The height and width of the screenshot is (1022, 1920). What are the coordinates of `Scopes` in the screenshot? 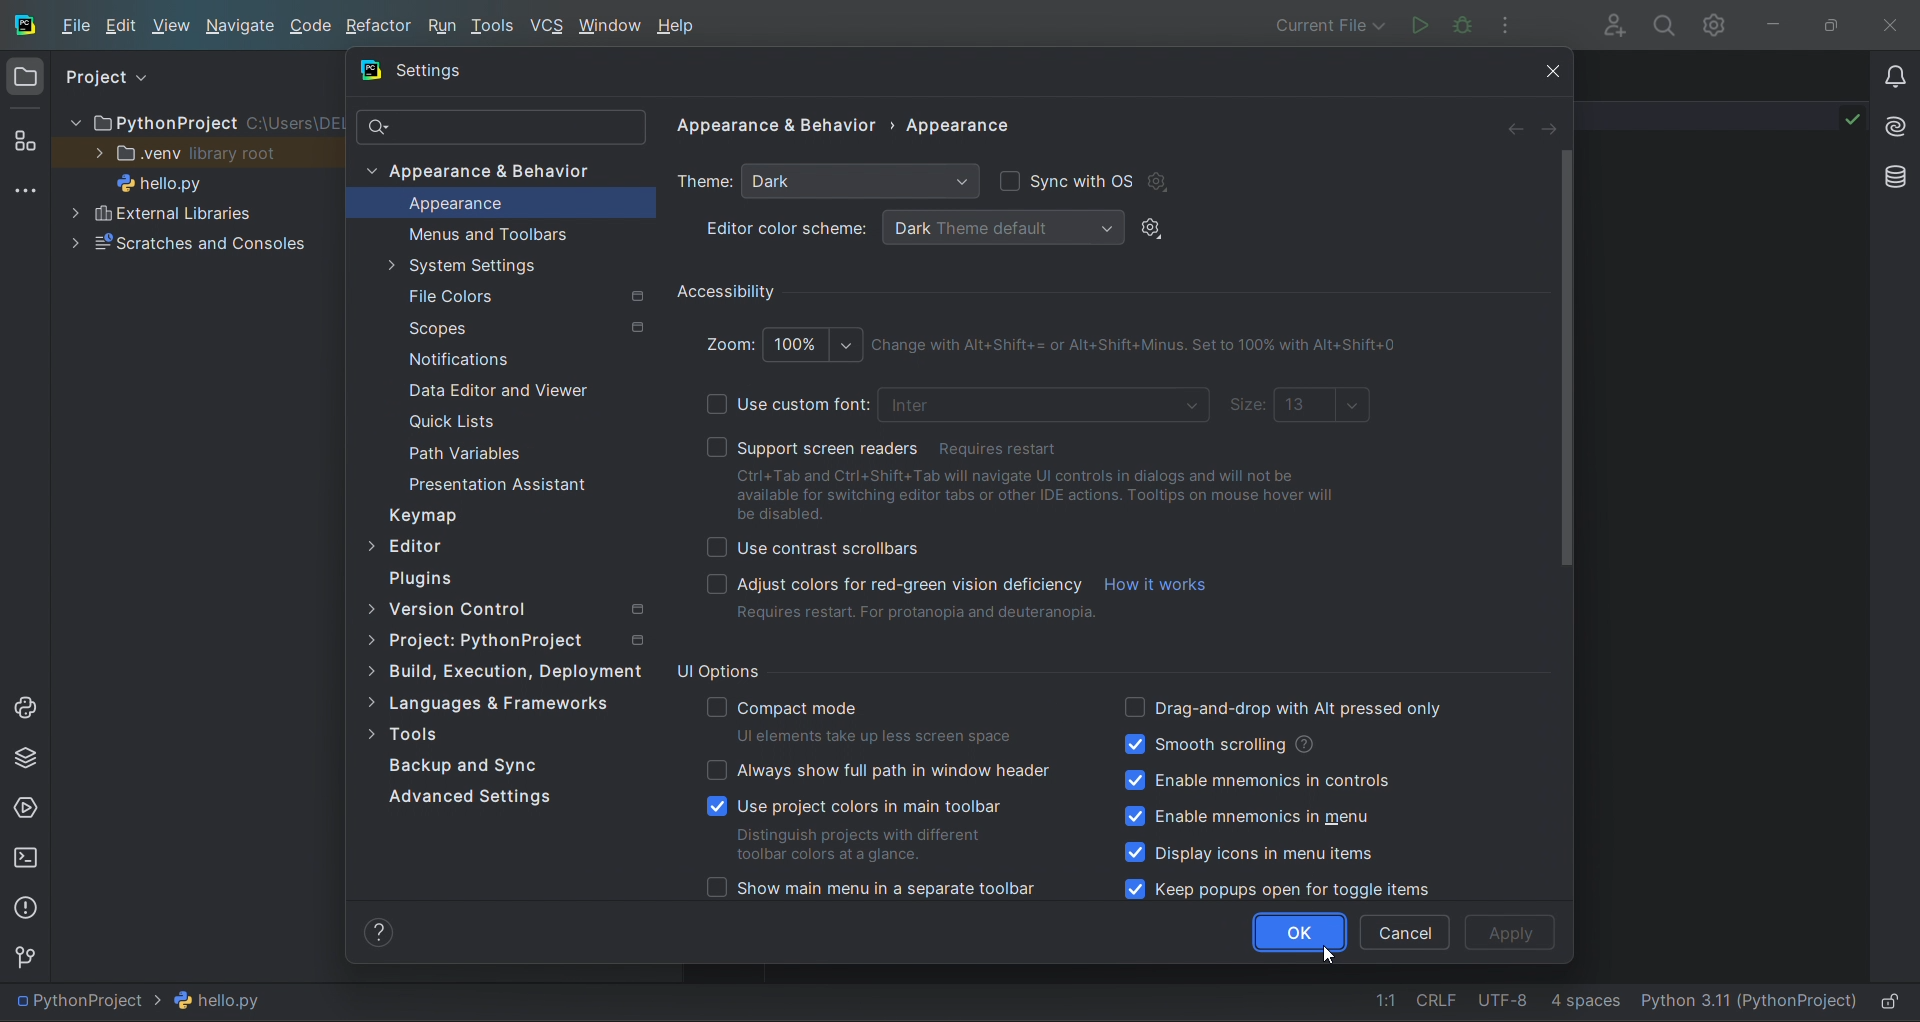 It's located at (506, 332).